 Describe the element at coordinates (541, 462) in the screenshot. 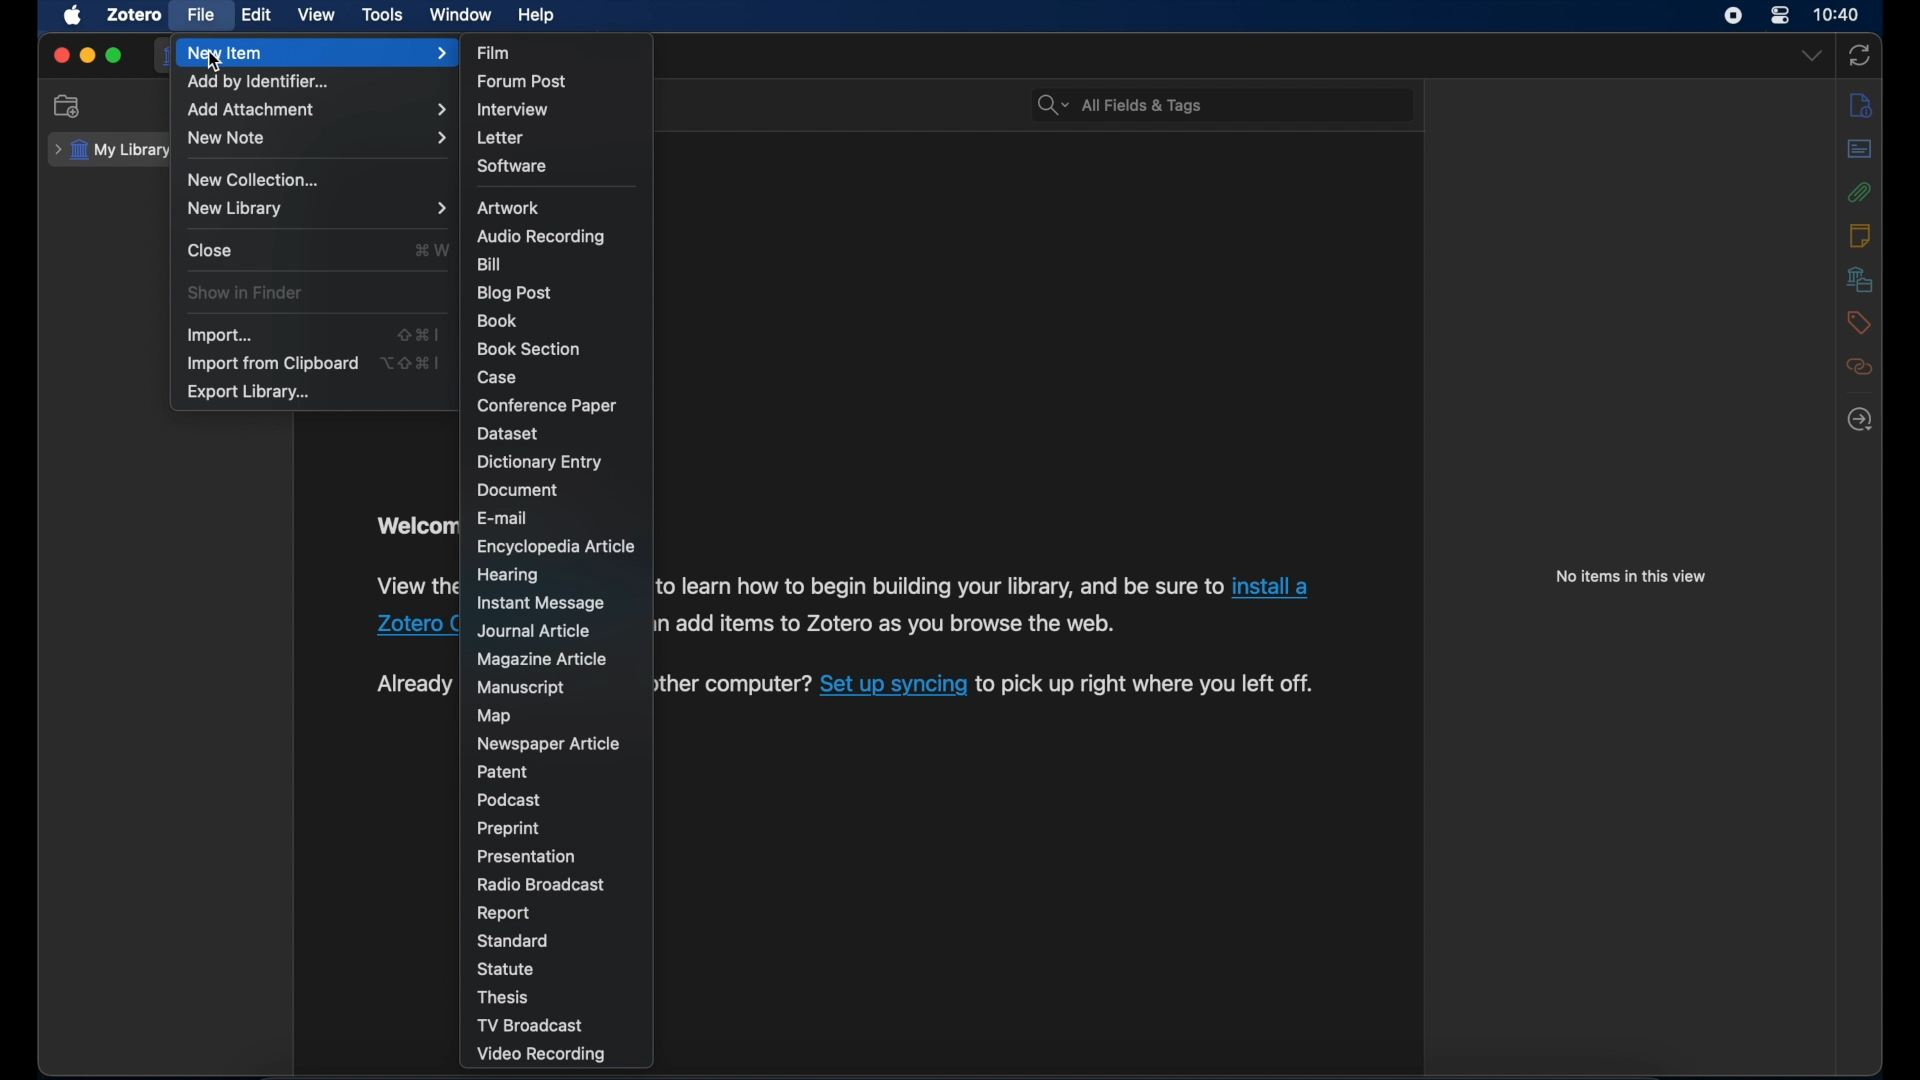

I see `dictionary entry` at that location.